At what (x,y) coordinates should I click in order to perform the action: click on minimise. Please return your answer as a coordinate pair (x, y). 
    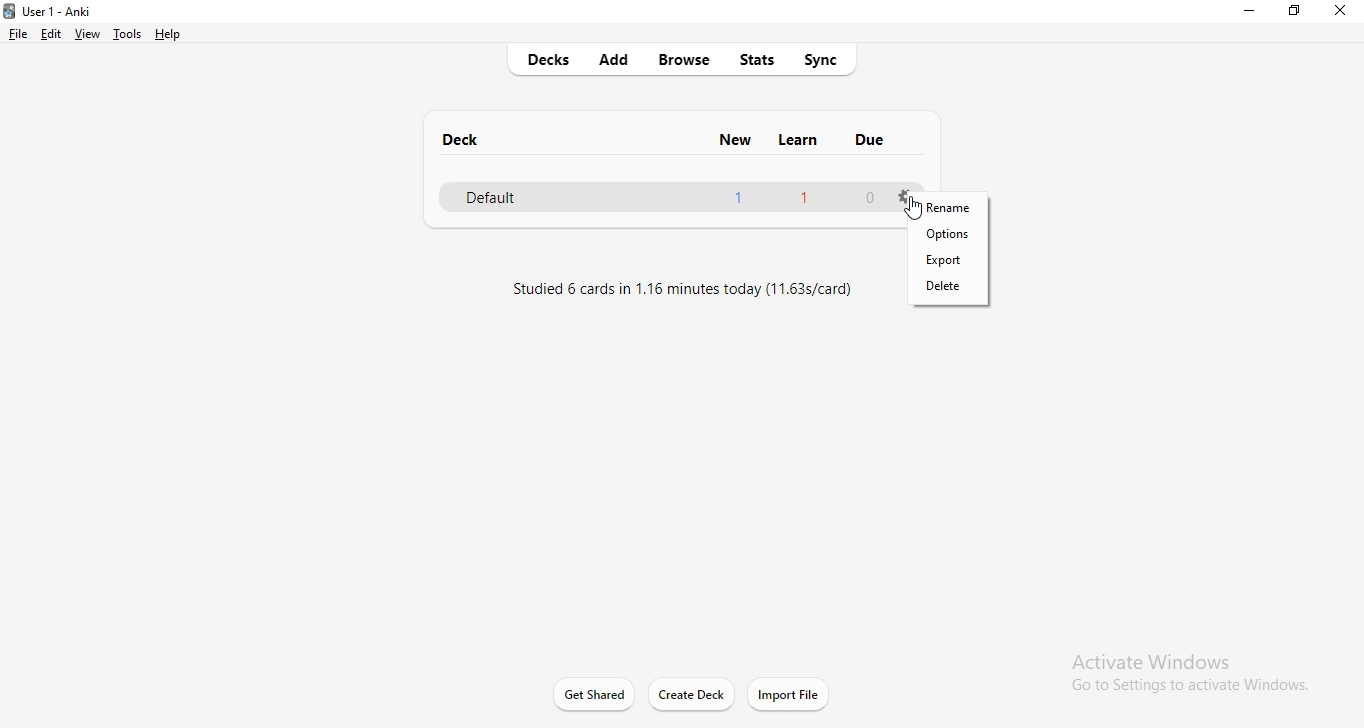
    Looking at the image, I should click on (1247, 15).